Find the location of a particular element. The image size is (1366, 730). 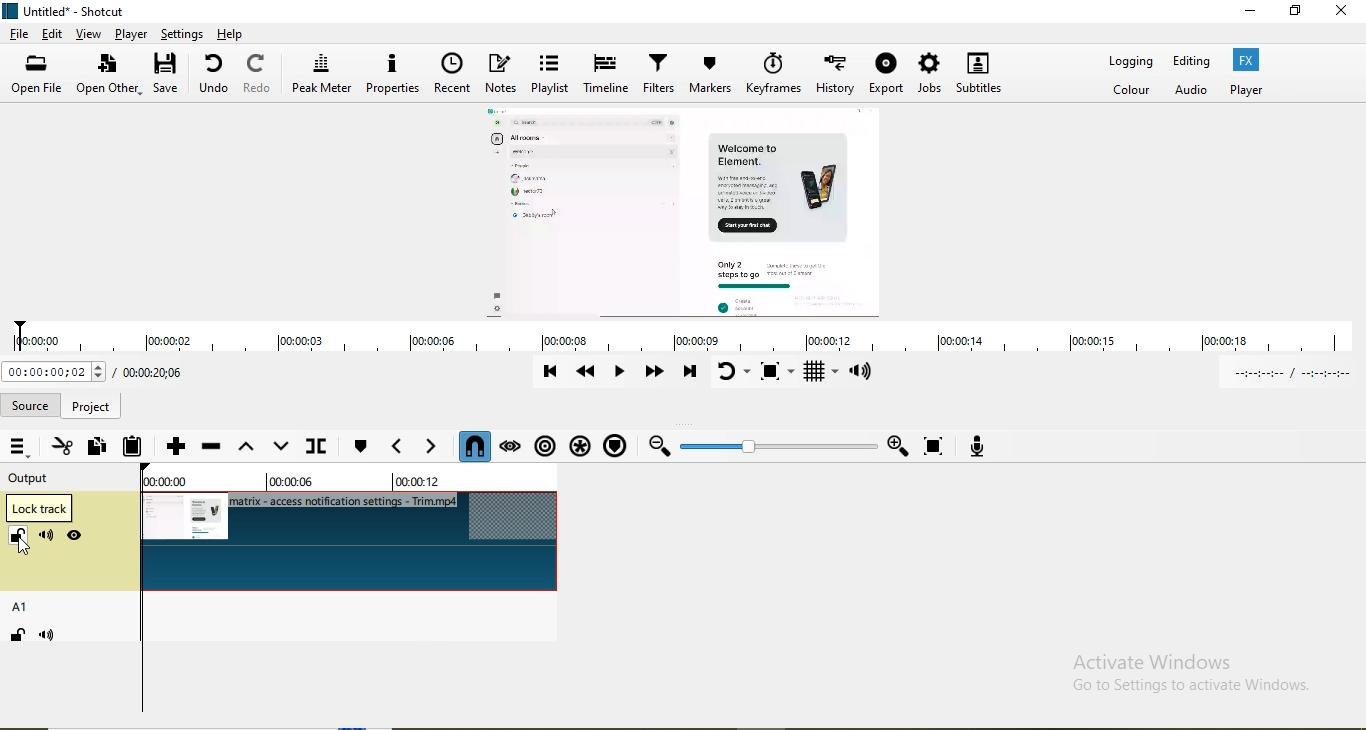

Settings is located at coordinates (182, 33).